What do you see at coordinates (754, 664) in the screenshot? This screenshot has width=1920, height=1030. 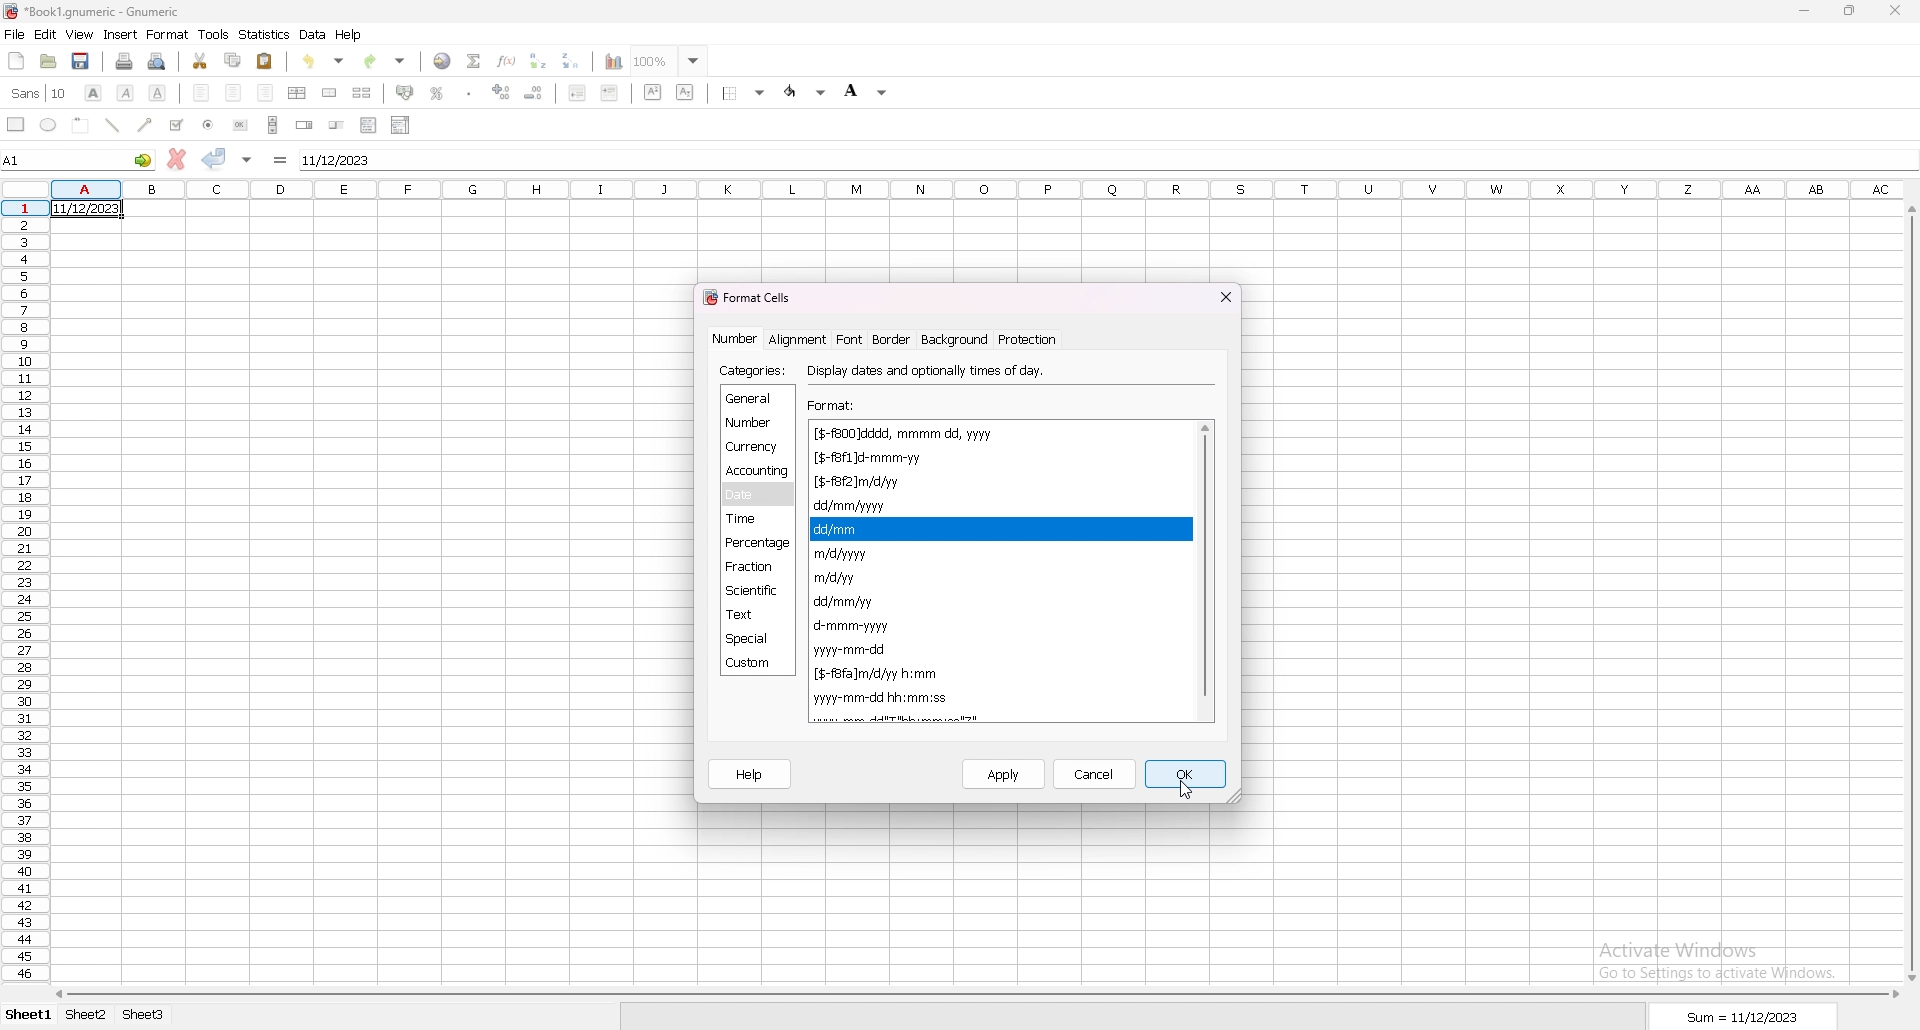 I see `custom` at bounding box center [754, 664].